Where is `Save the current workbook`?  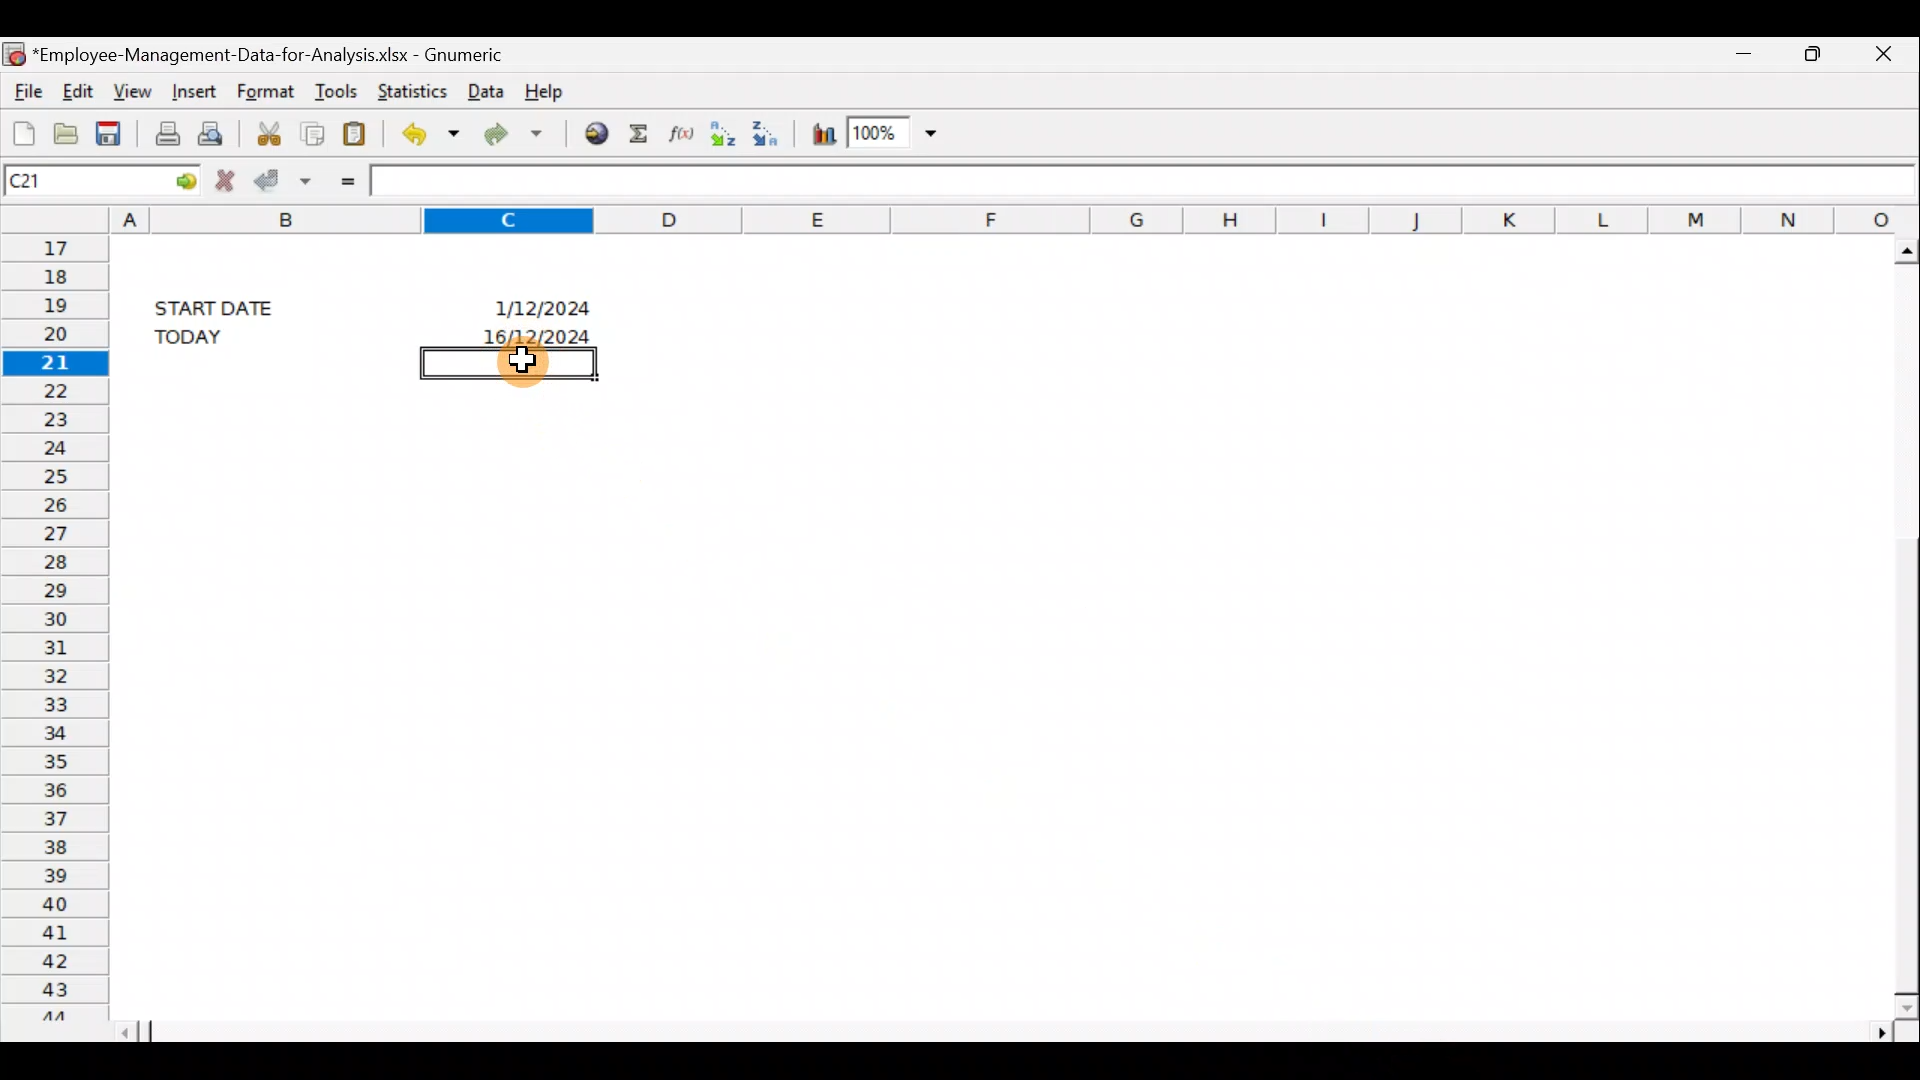
Save the current workbook is located at coordinates (112, 130).